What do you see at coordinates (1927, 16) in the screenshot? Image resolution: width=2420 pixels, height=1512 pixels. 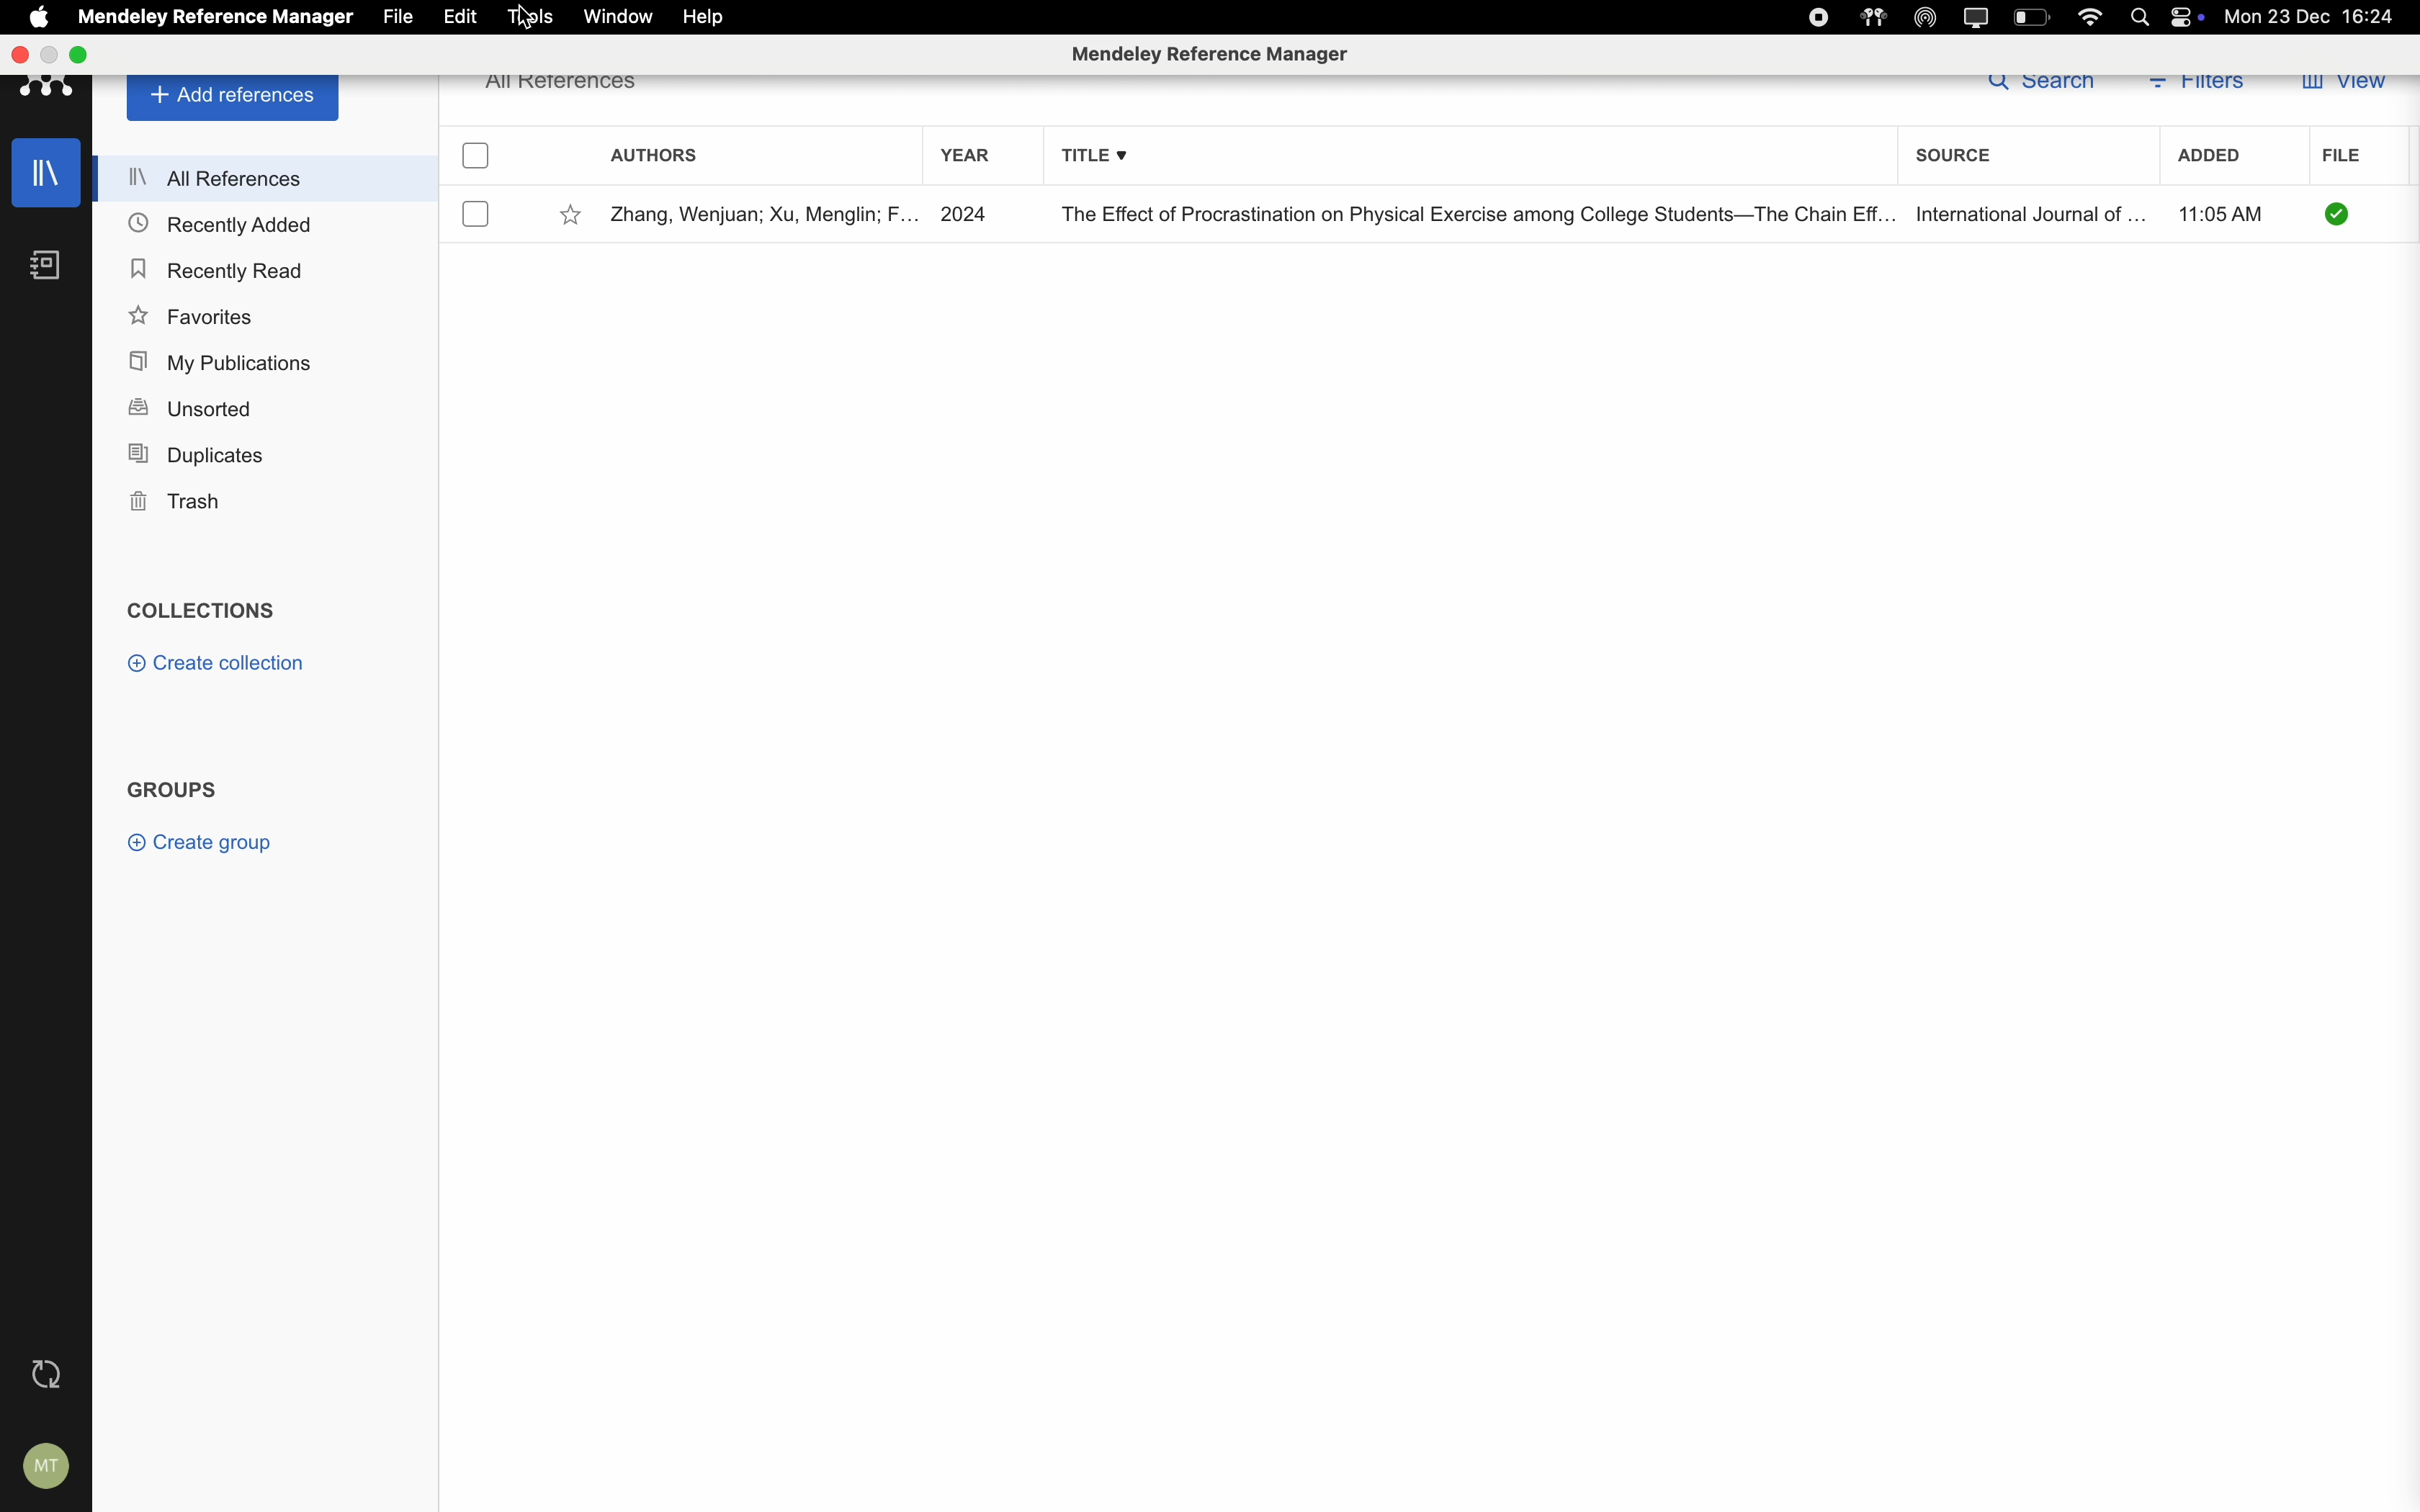 I see `Airdrop` at bounding box center [1927, 16].